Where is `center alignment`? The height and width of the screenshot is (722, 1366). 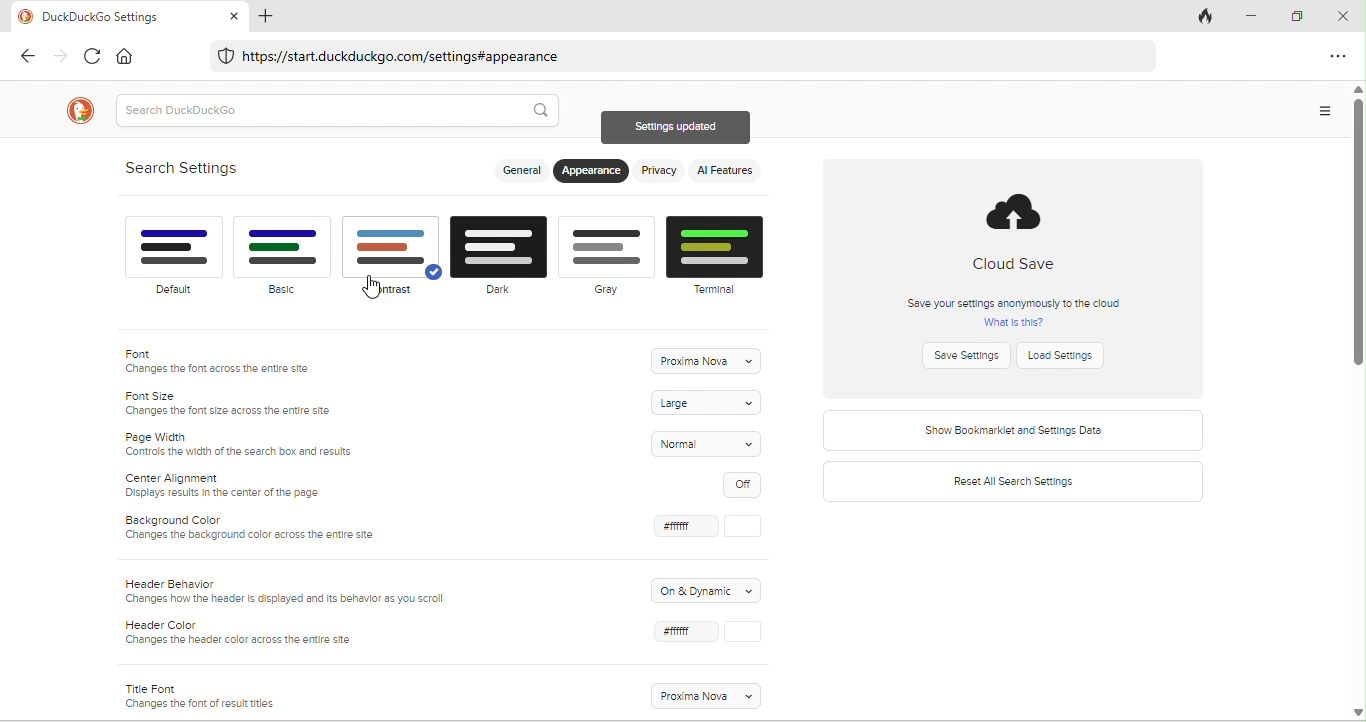 center alignment is located at coordinates (230, 486).